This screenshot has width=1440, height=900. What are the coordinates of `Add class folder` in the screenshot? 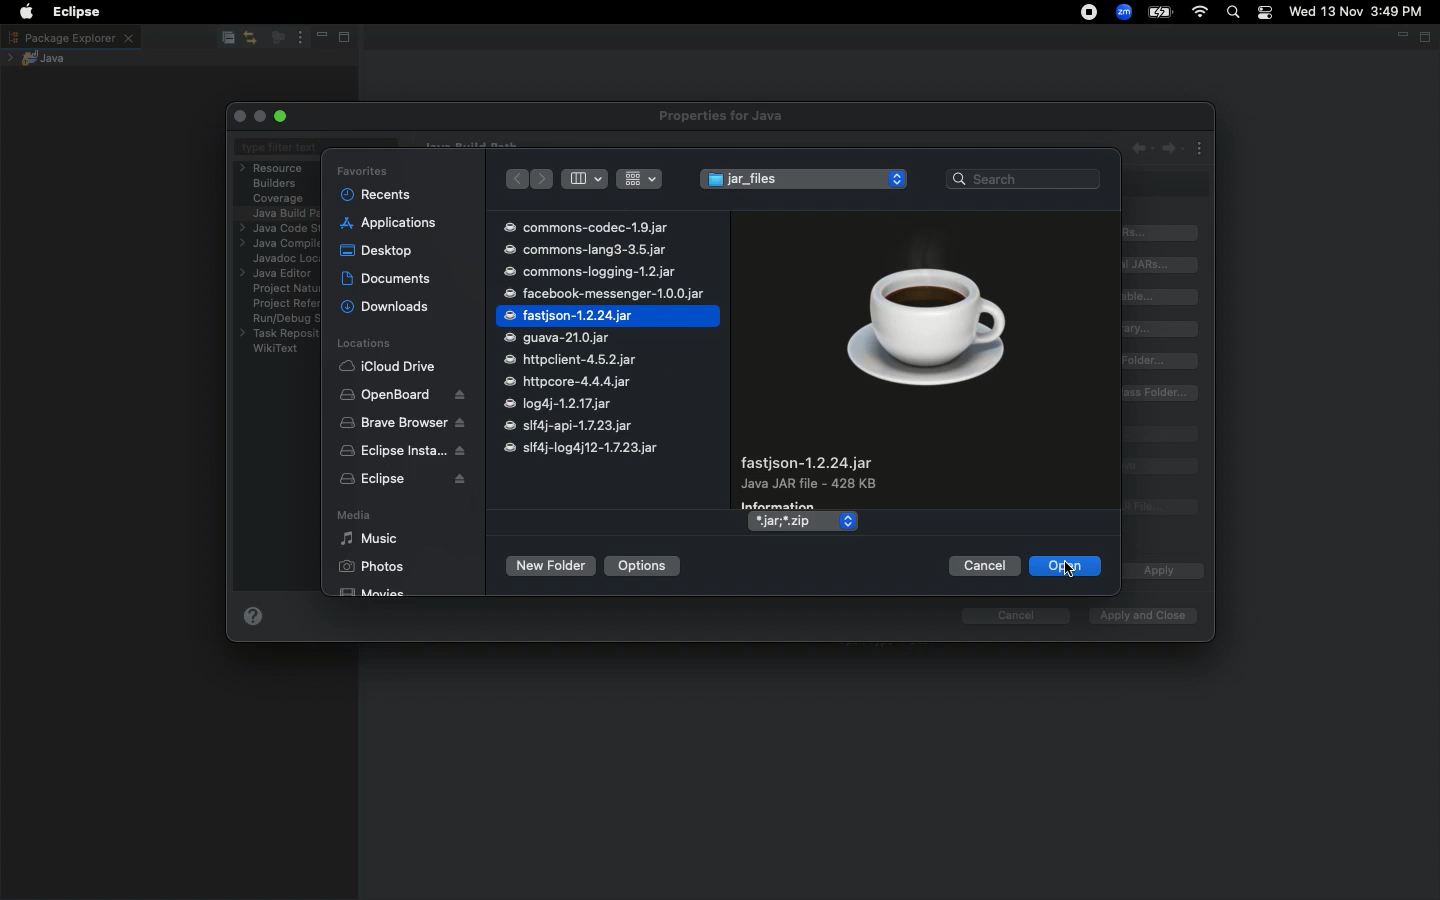 It's located at (1162, 361).